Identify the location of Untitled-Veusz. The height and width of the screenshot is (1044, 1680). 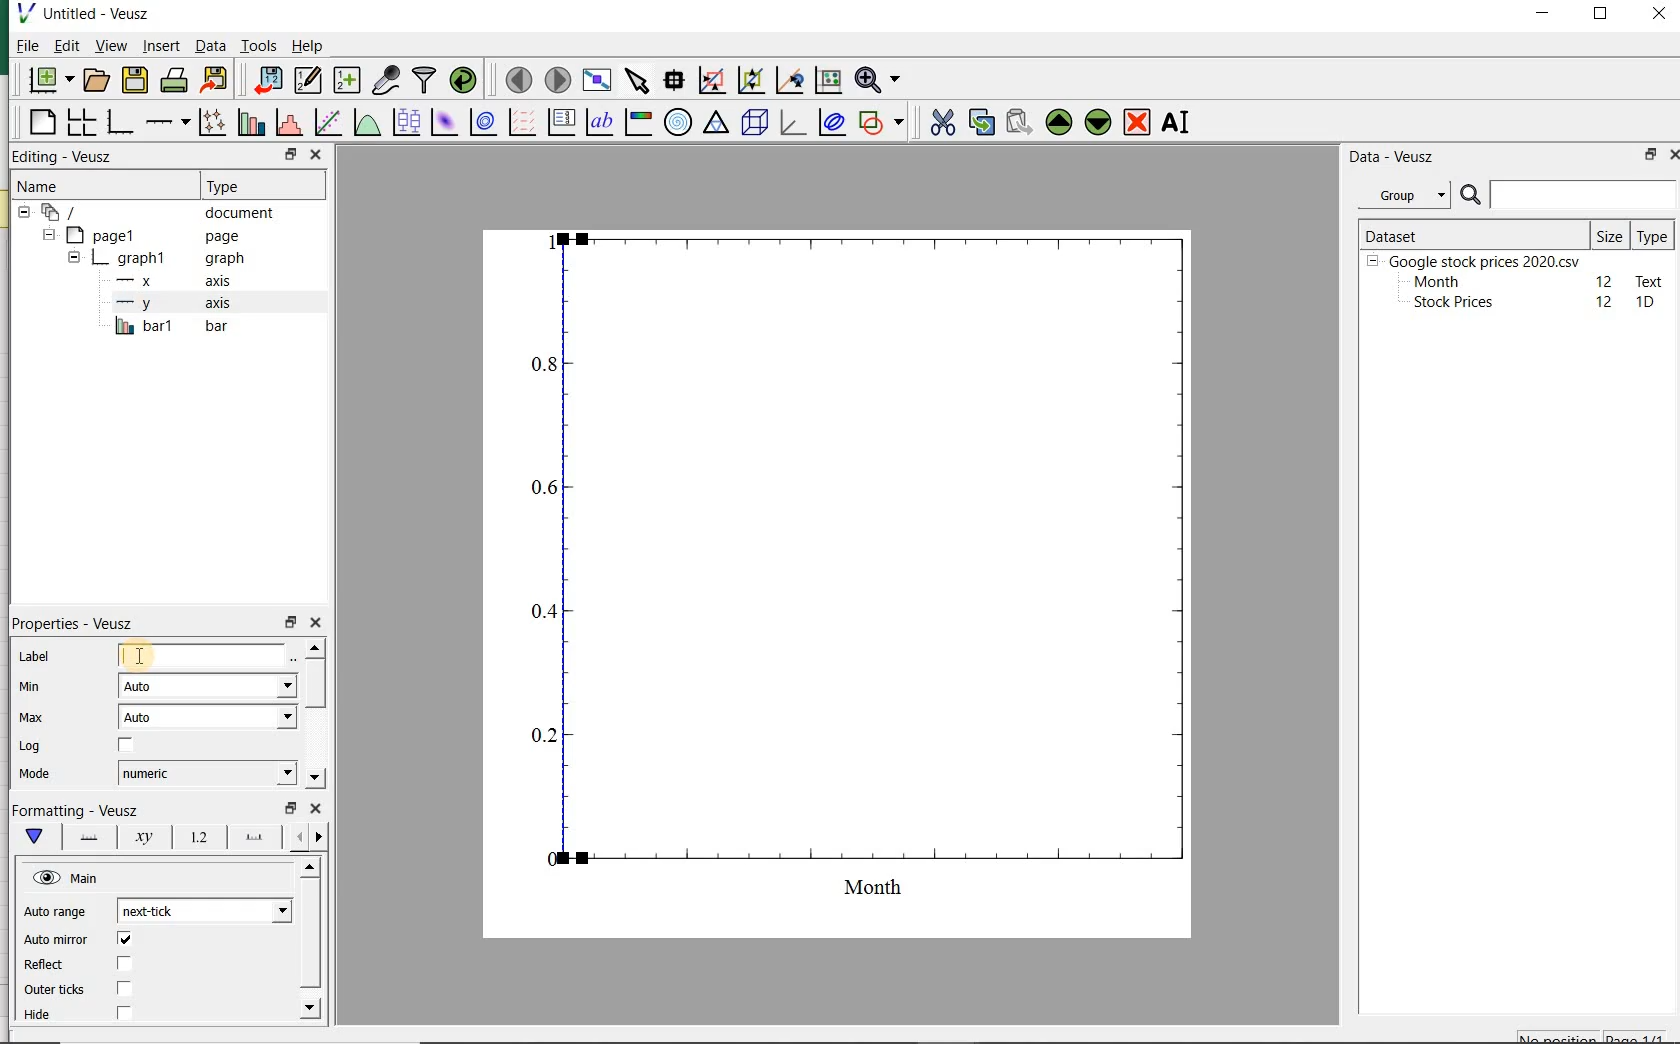
(93, 15).